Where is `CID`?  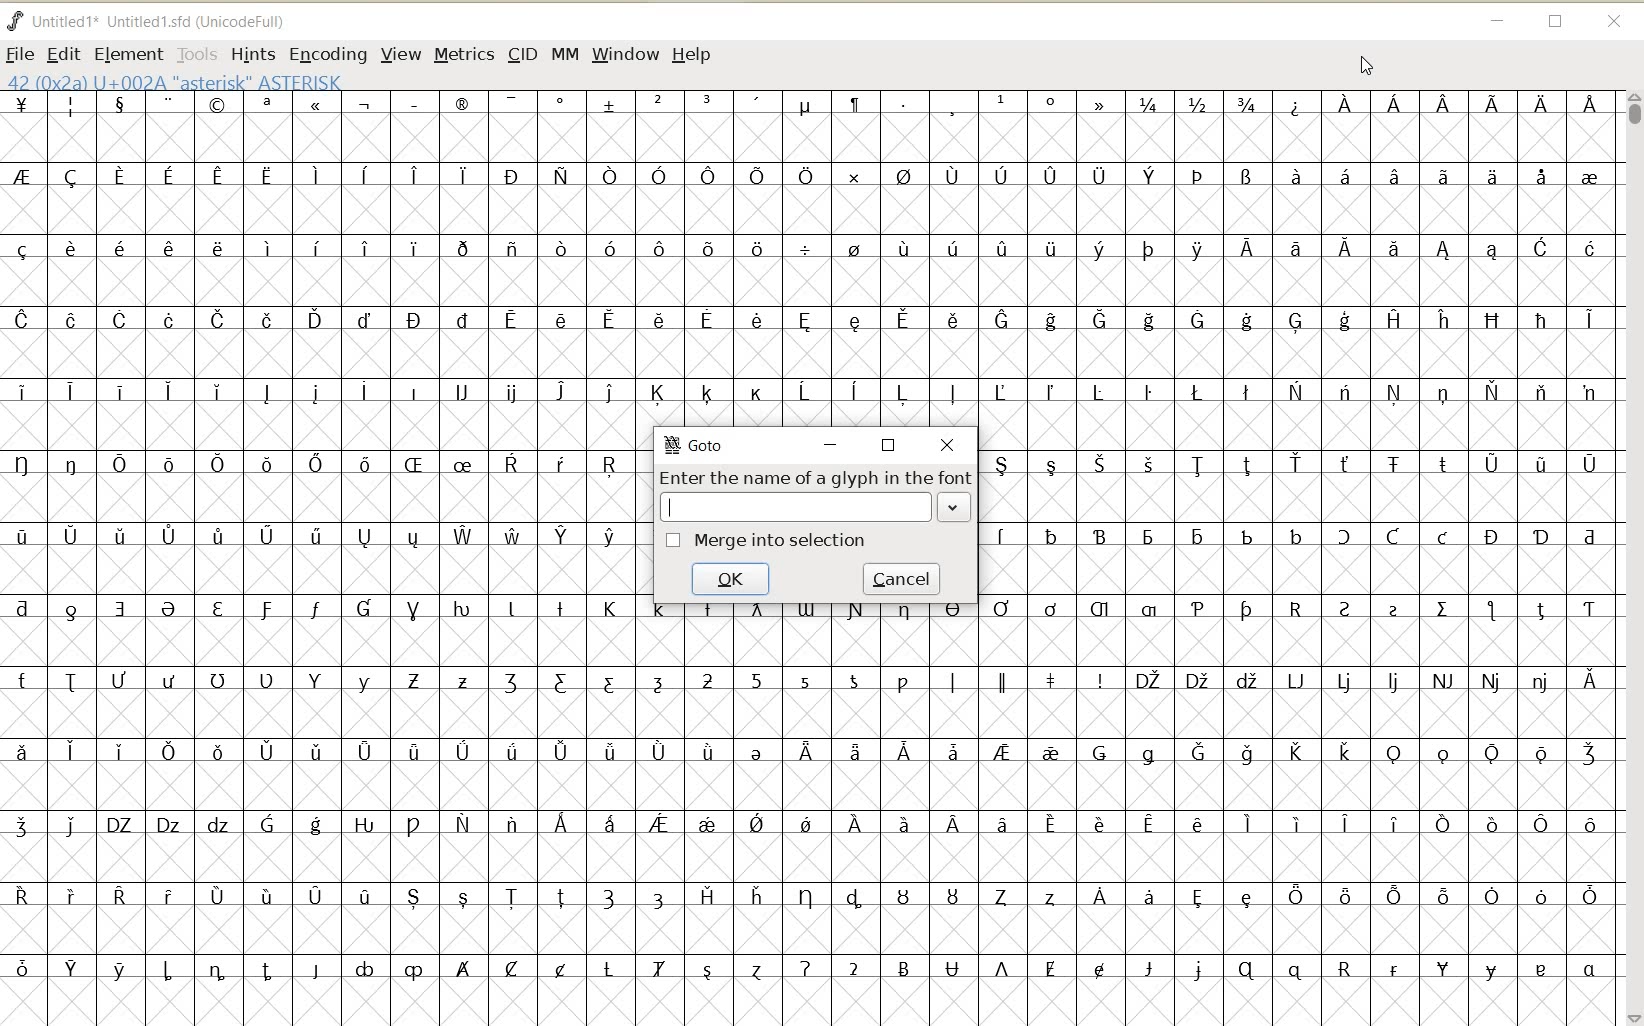
CID is located at coordinates (520, 54).